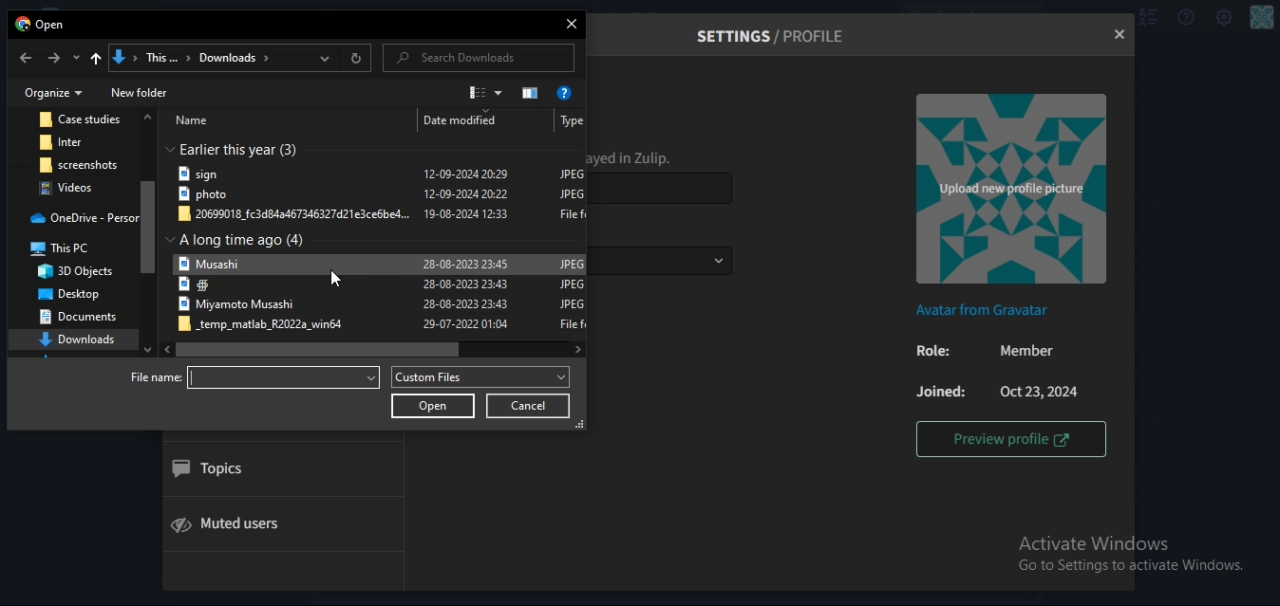 The image size is (1280, 606). I want to click on organize, so click(55, 92).